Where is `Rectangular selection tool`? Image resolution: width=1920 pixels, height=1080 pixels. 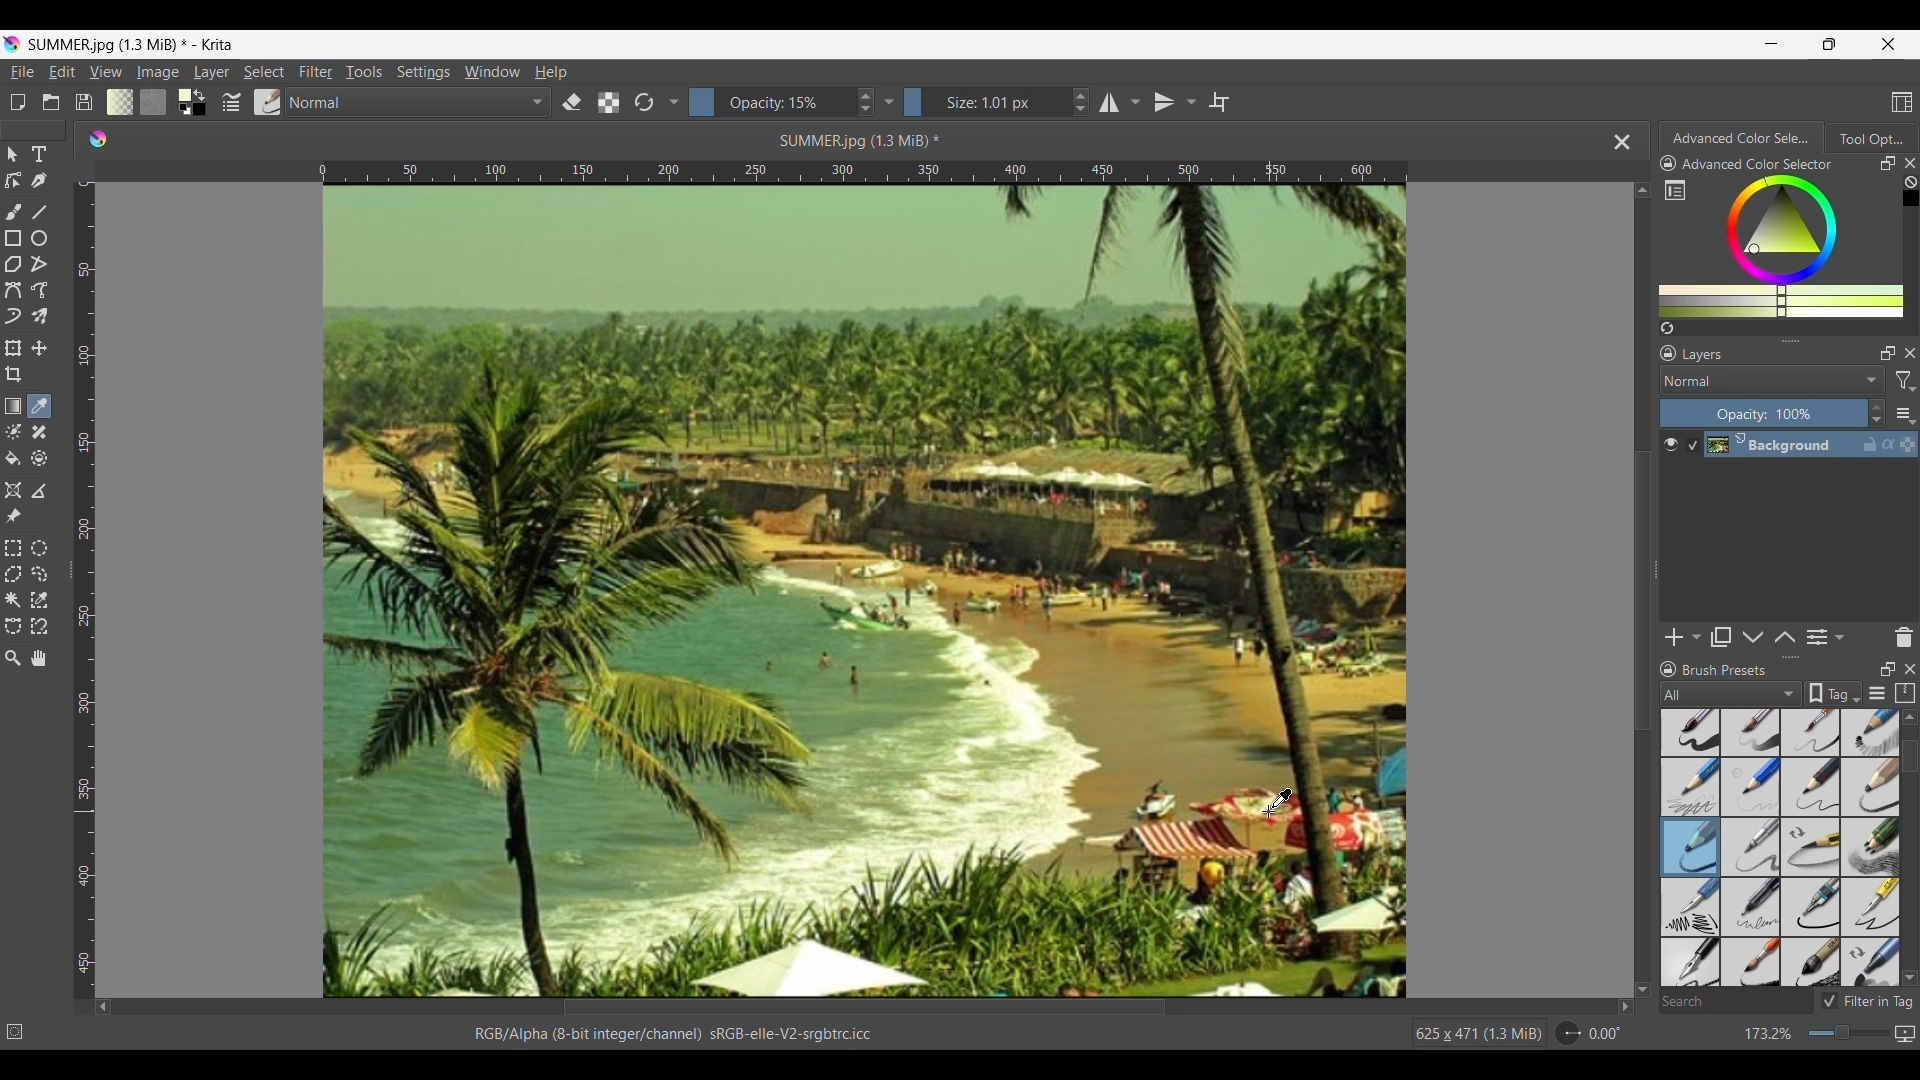
Rectangular selection tool is located at coordinates (13, 548).